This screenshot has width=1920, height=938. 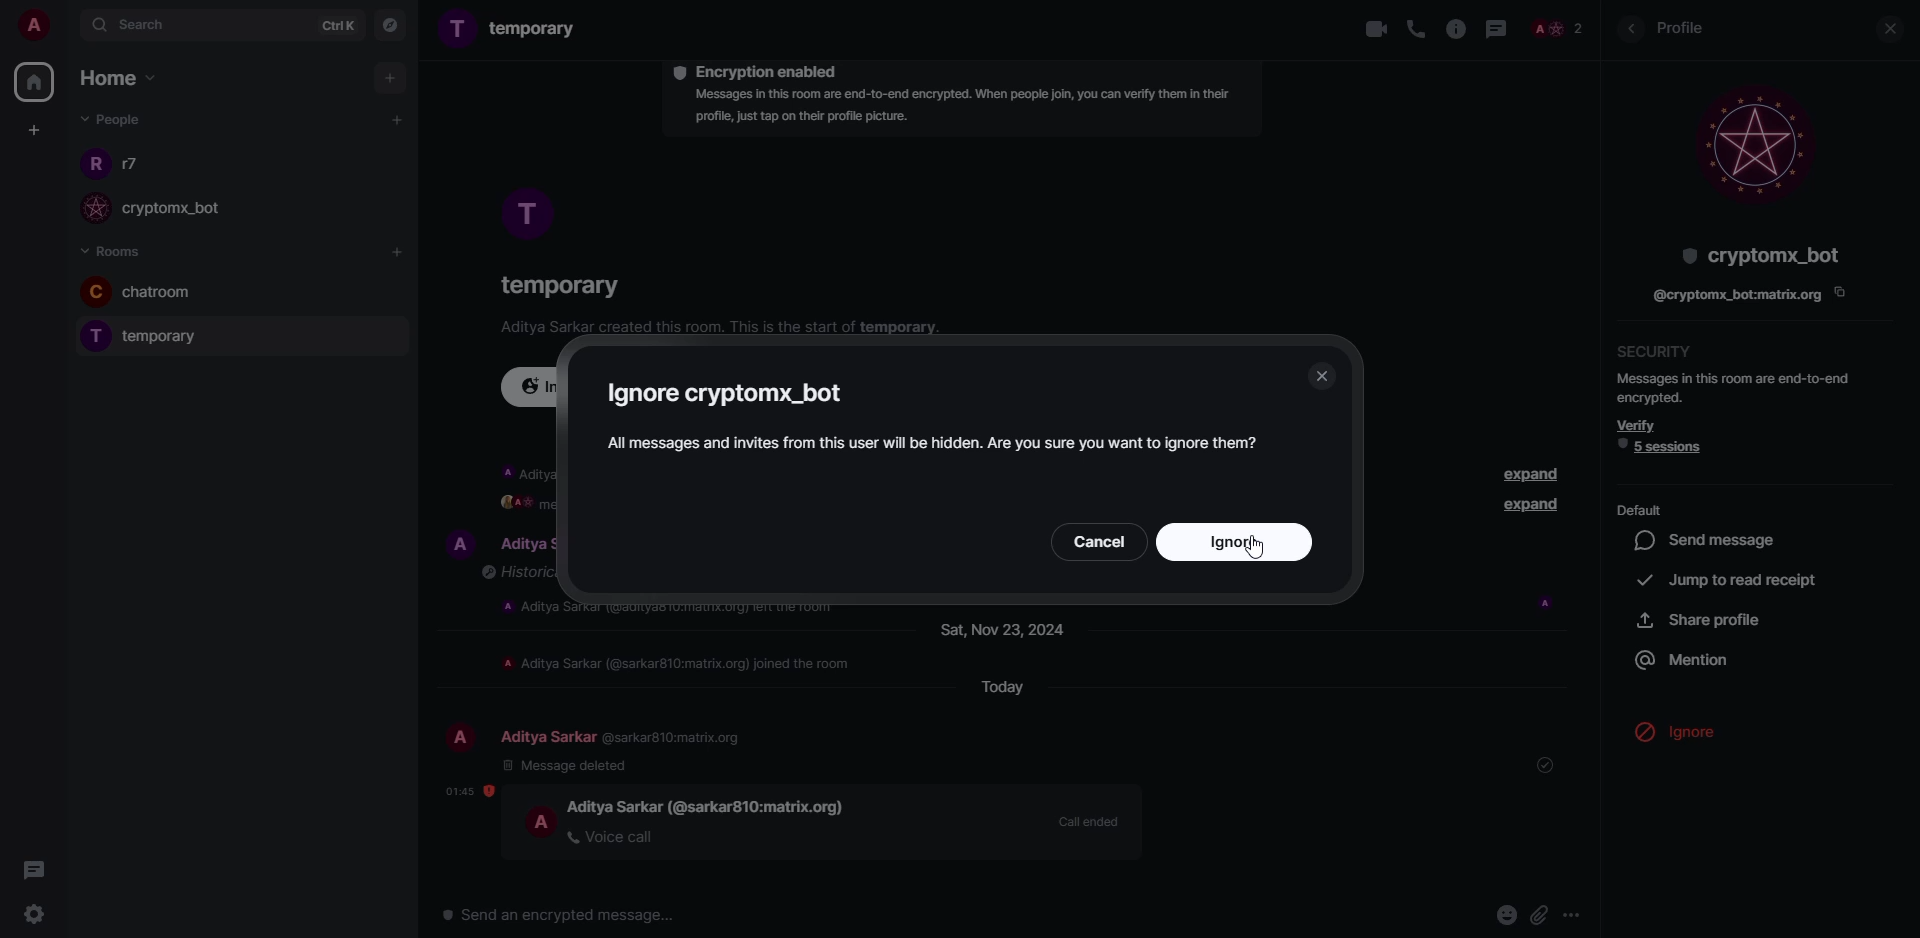 I want to click on info, so click(x=728, y=328).